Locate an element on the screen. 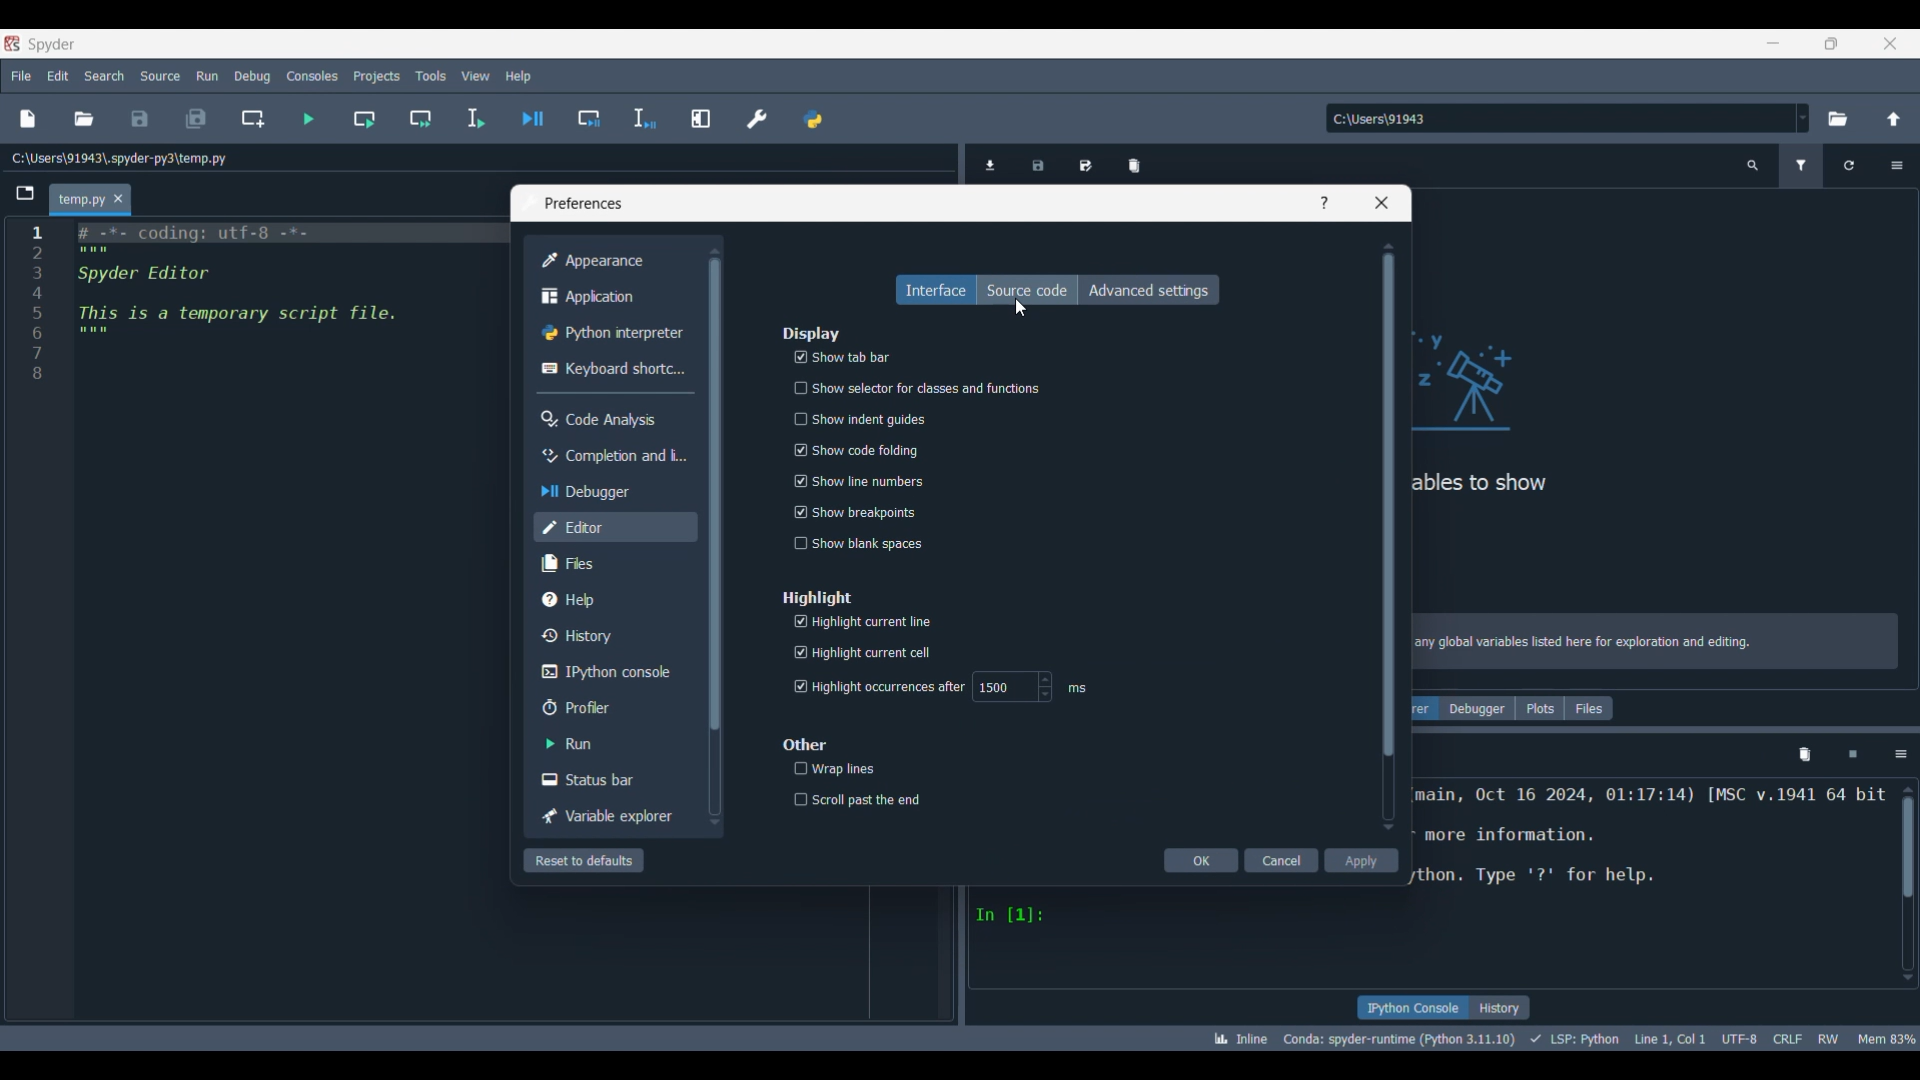 This screenshot has height=1080, width=1920. Code details is located at coordinates (1564, 1039).